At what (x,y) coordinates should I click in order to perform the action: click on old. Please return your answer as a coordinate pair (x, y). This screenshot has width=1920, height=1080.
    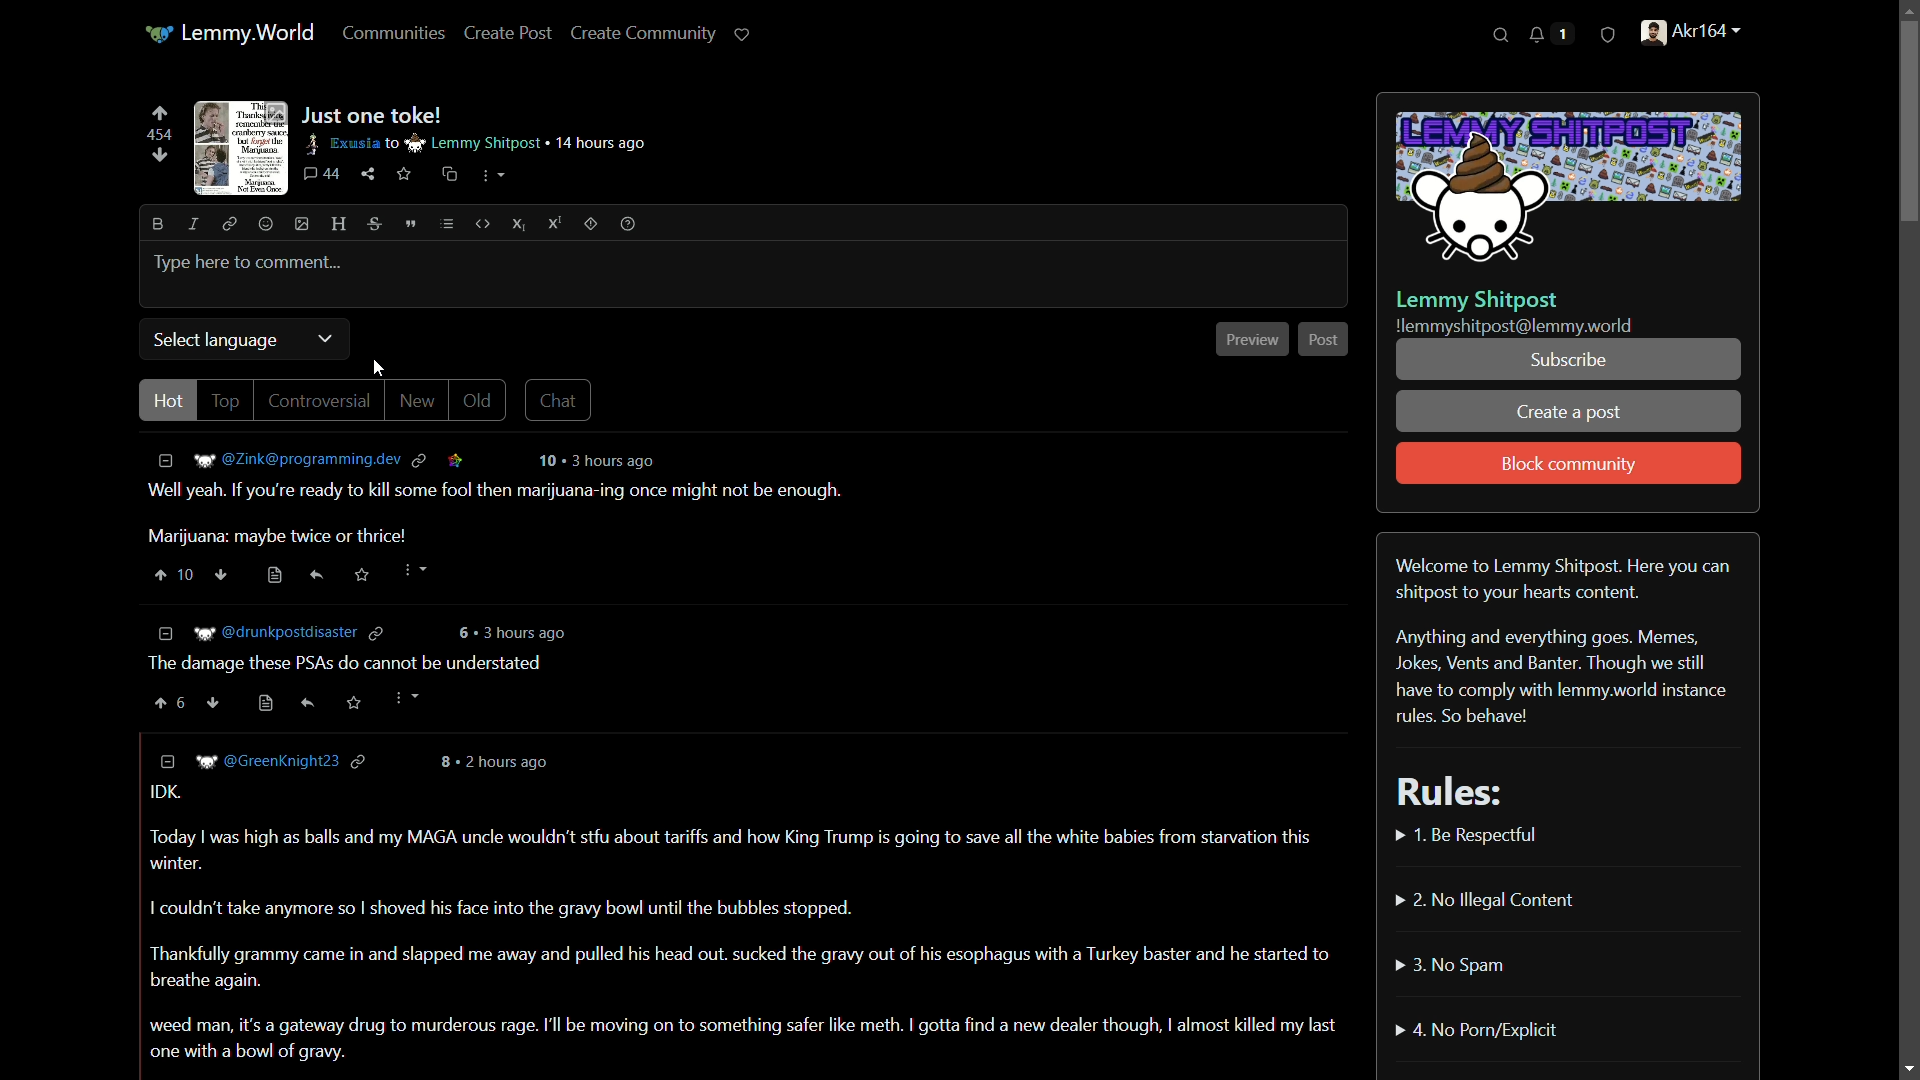
    Looking at the image, I should click on (476, 400).